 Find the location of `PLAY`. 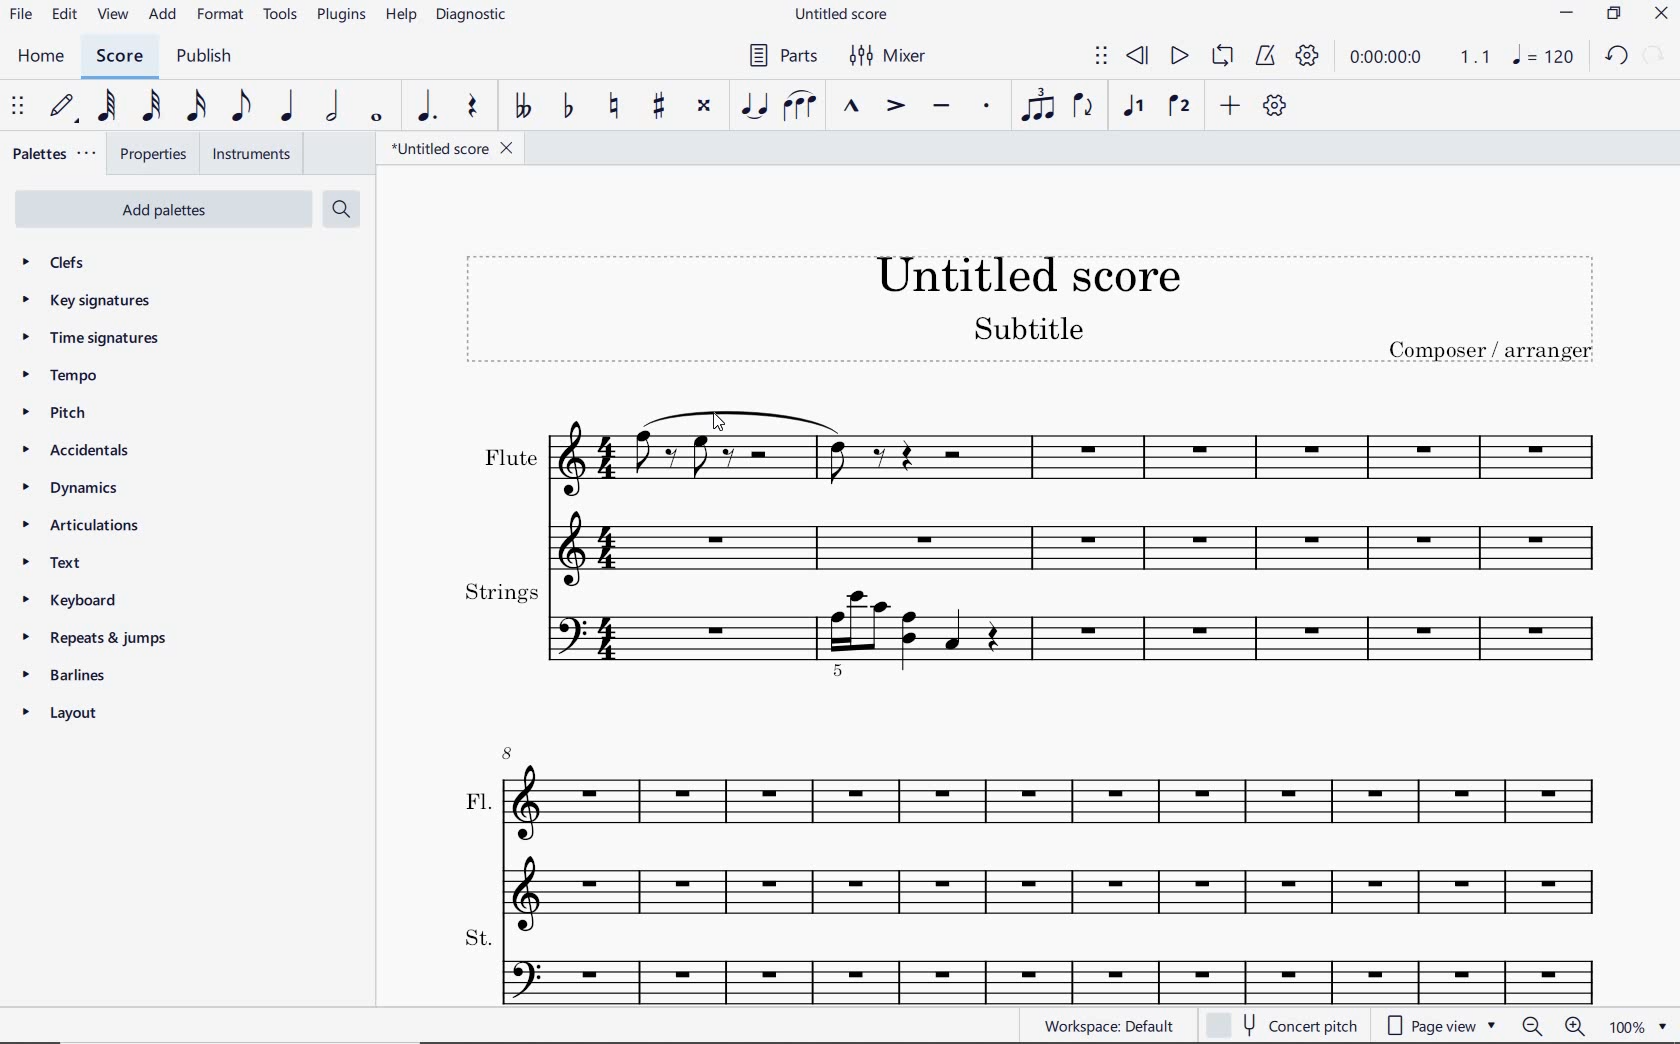

PLAY is located at coordinates (1179, 54).